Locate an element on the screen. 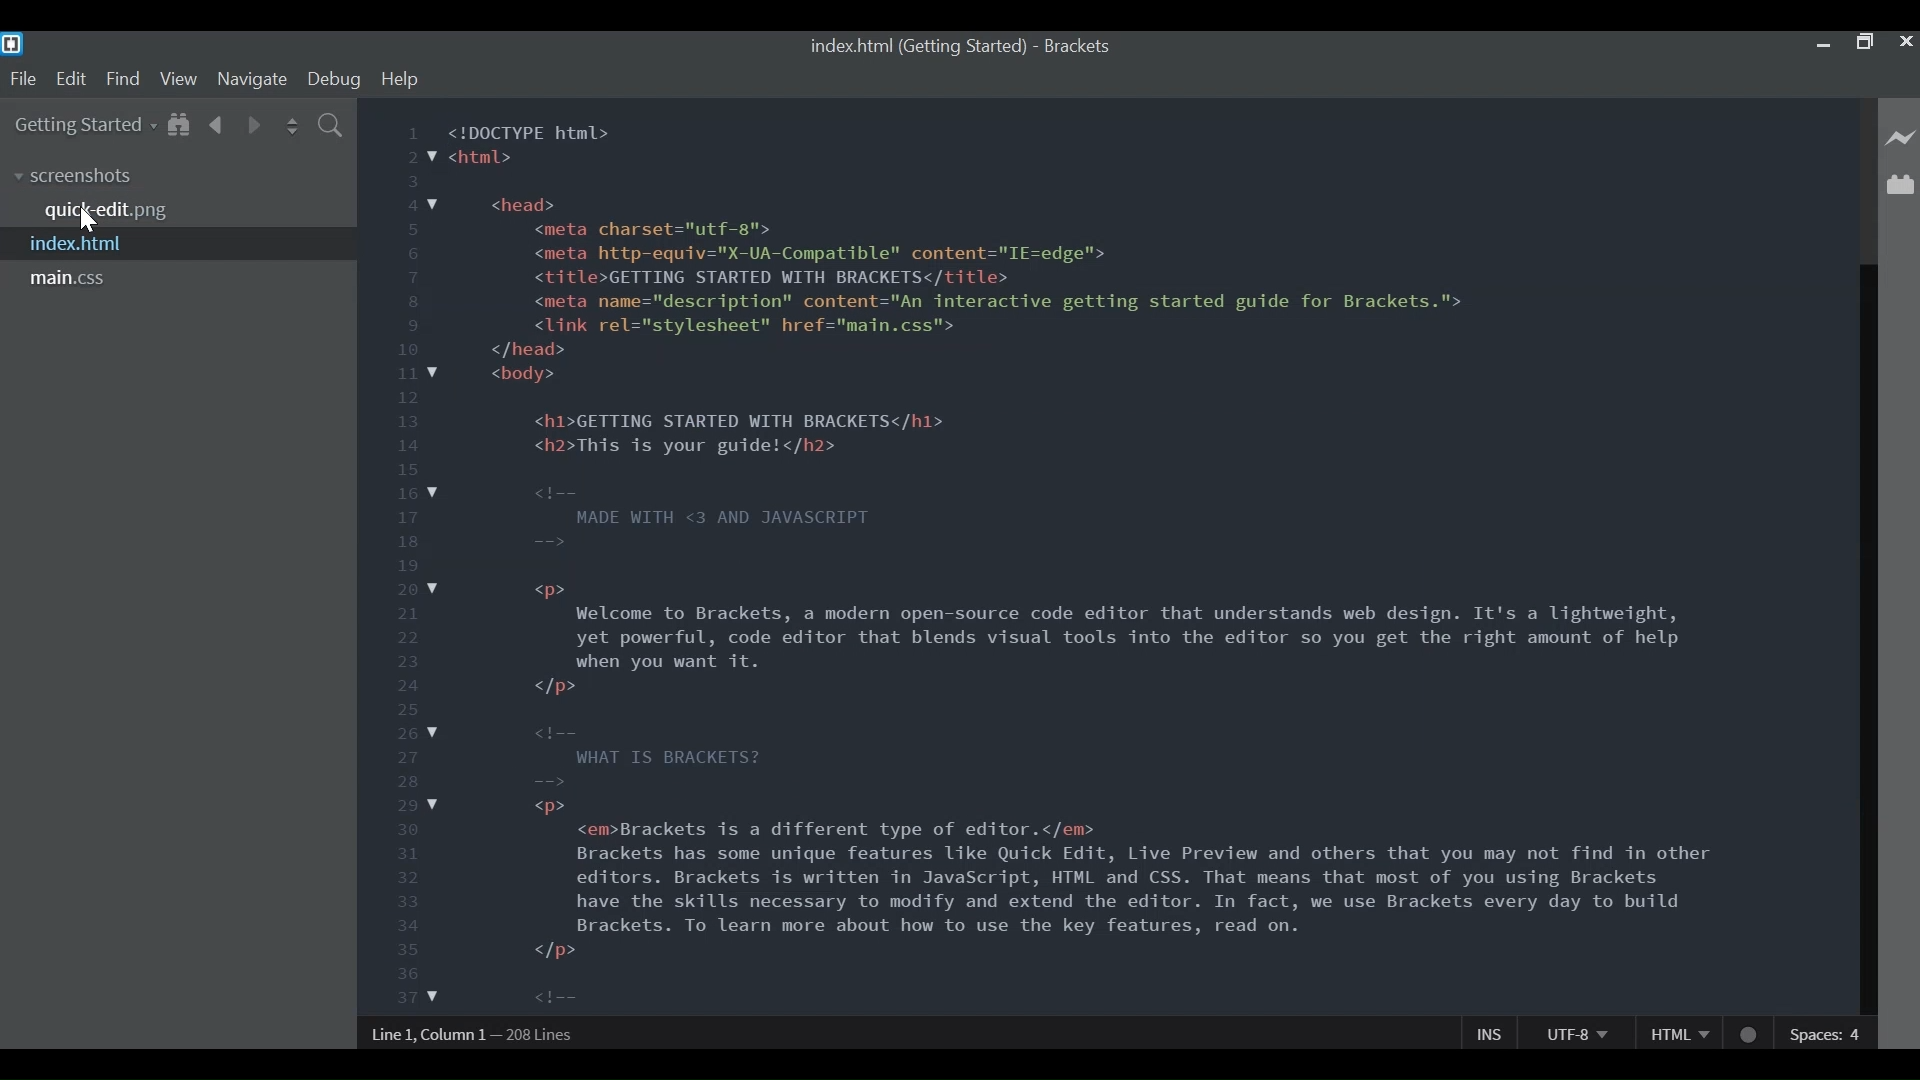  Live Preview is located at coordinates (1901, 138).